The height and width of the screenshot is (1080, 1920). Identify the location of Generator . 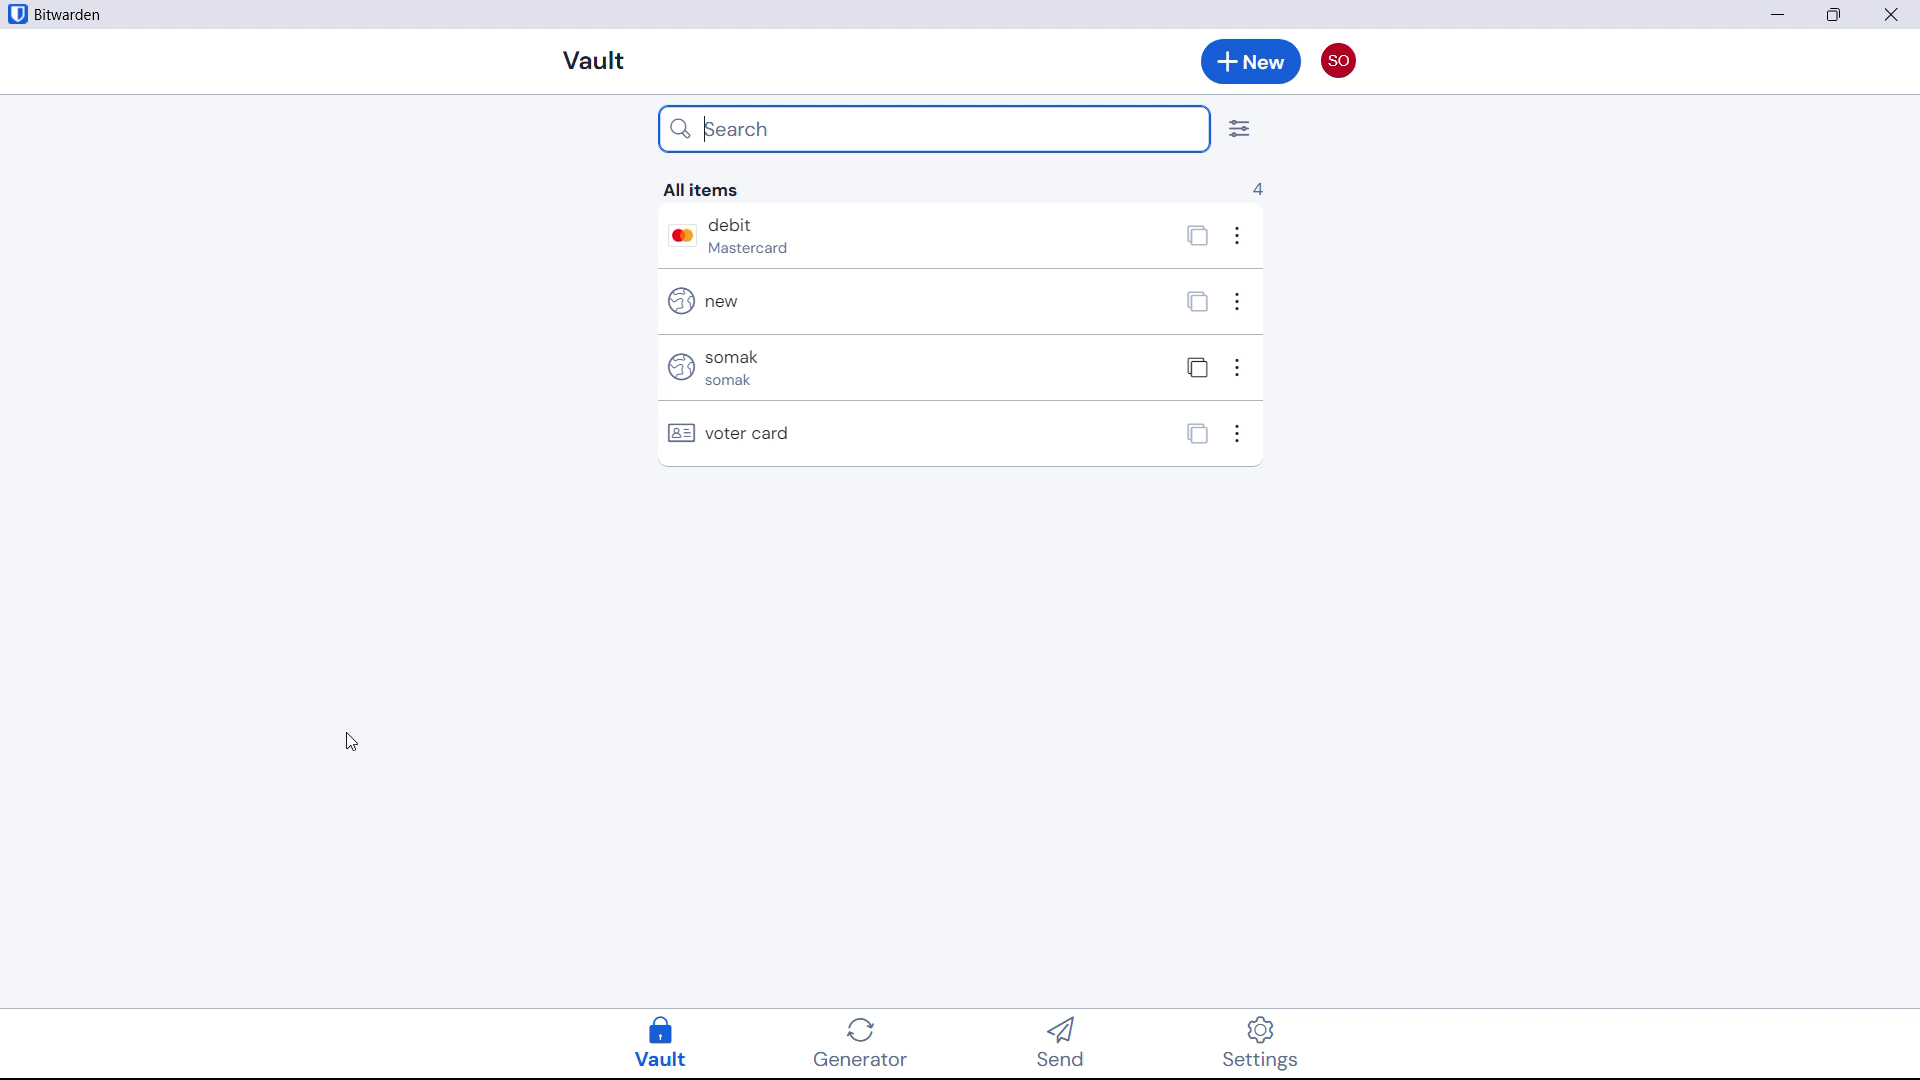
(880, 1040).